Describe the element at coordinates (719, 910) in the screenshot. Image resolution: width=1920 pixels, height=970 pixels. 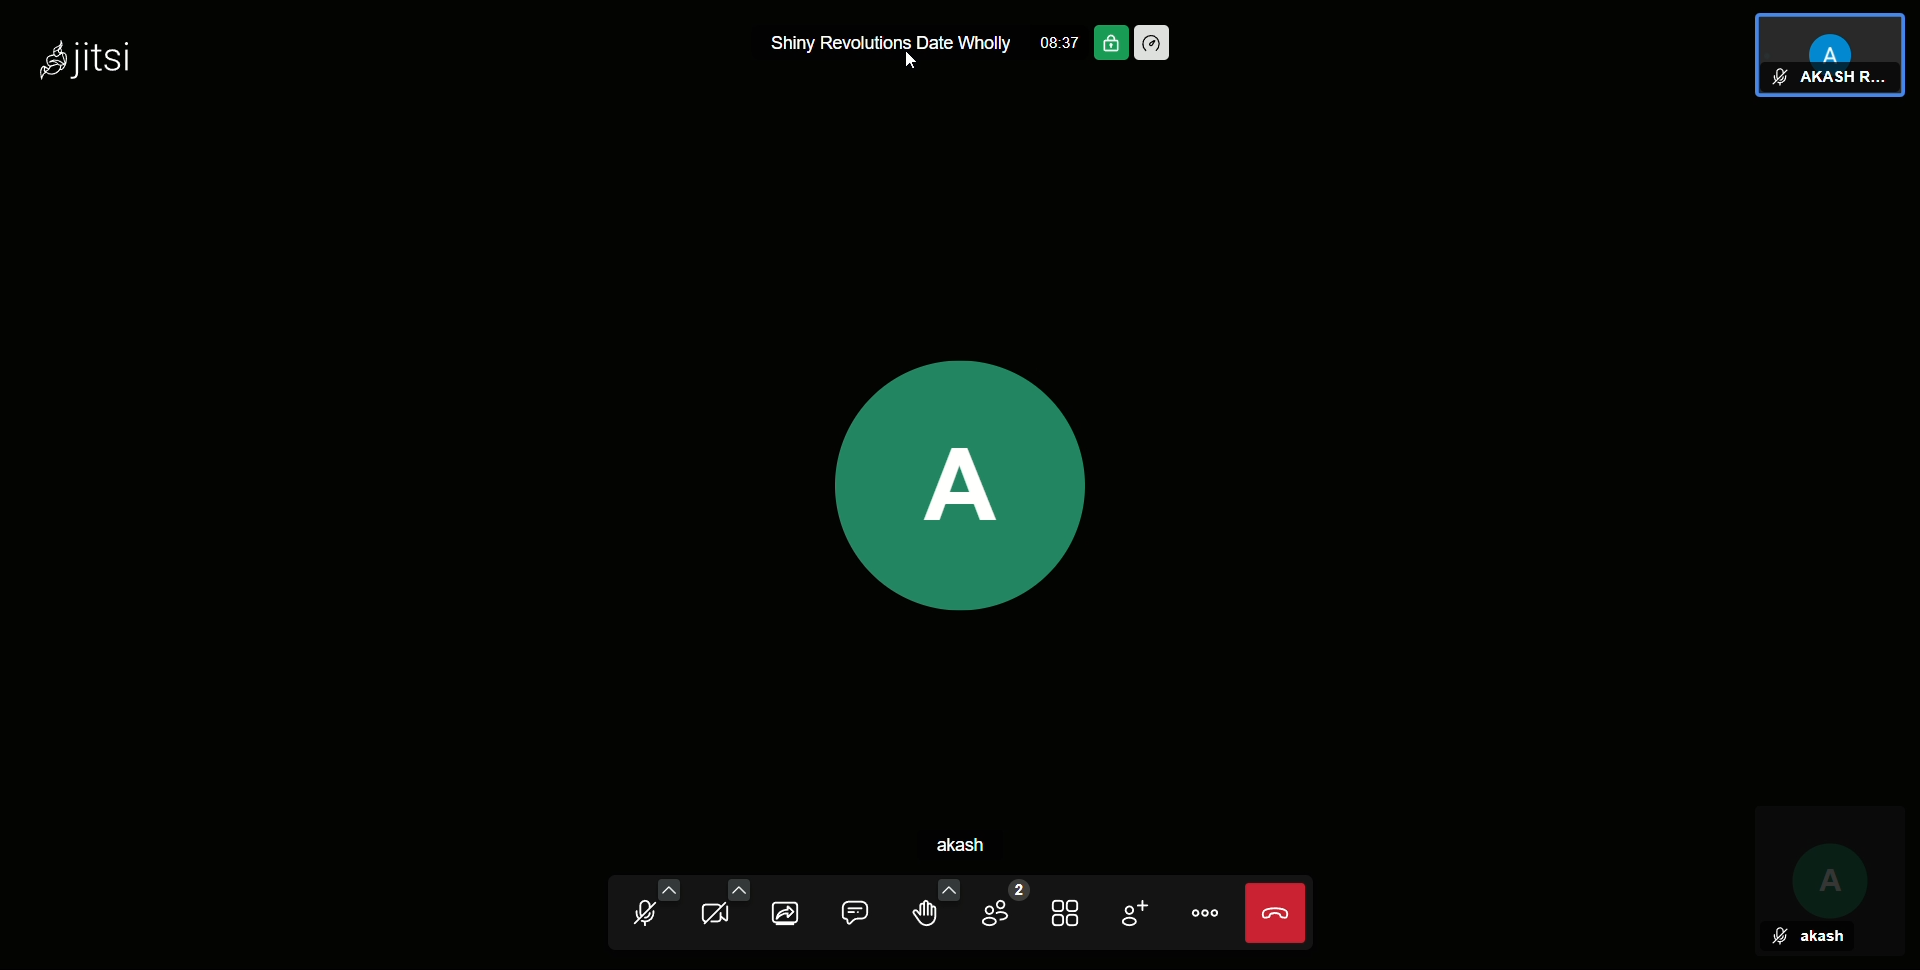
I see `camera off` at that location.